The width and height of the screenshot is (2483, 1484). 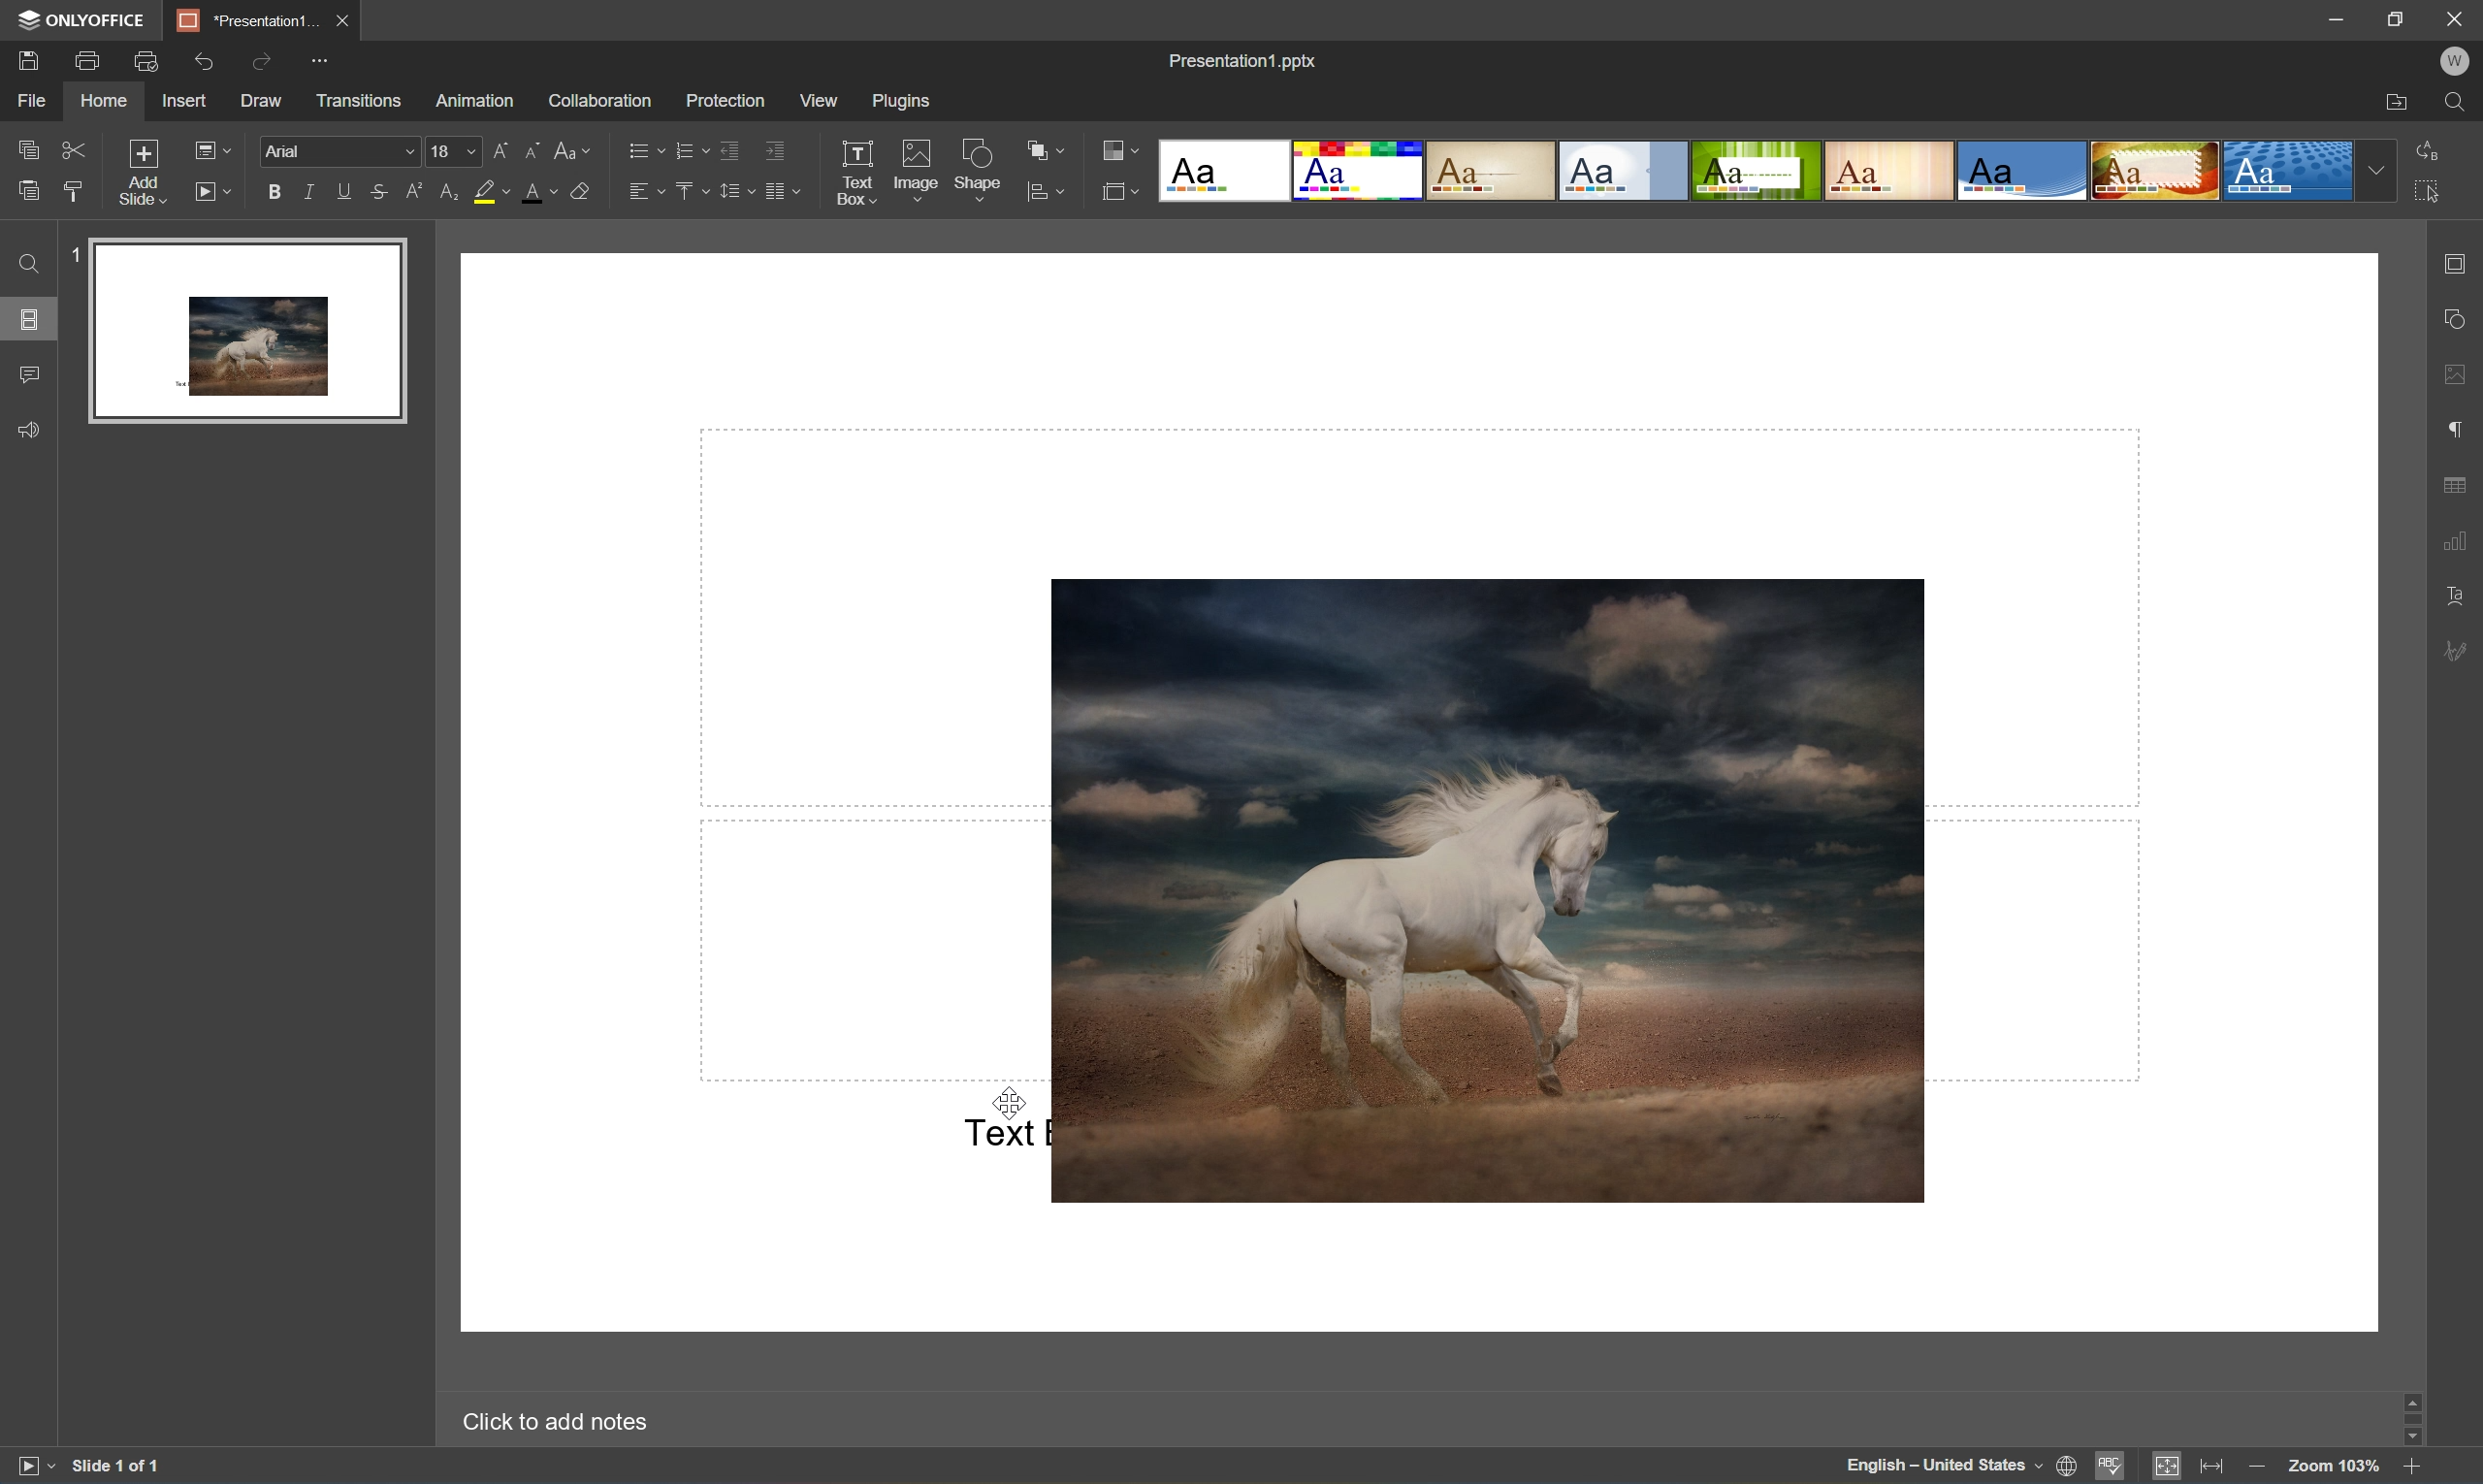 What do you see at coordinates (266, 60) in the screenshot?
I see `Redo` at bounding box center [266, 60].